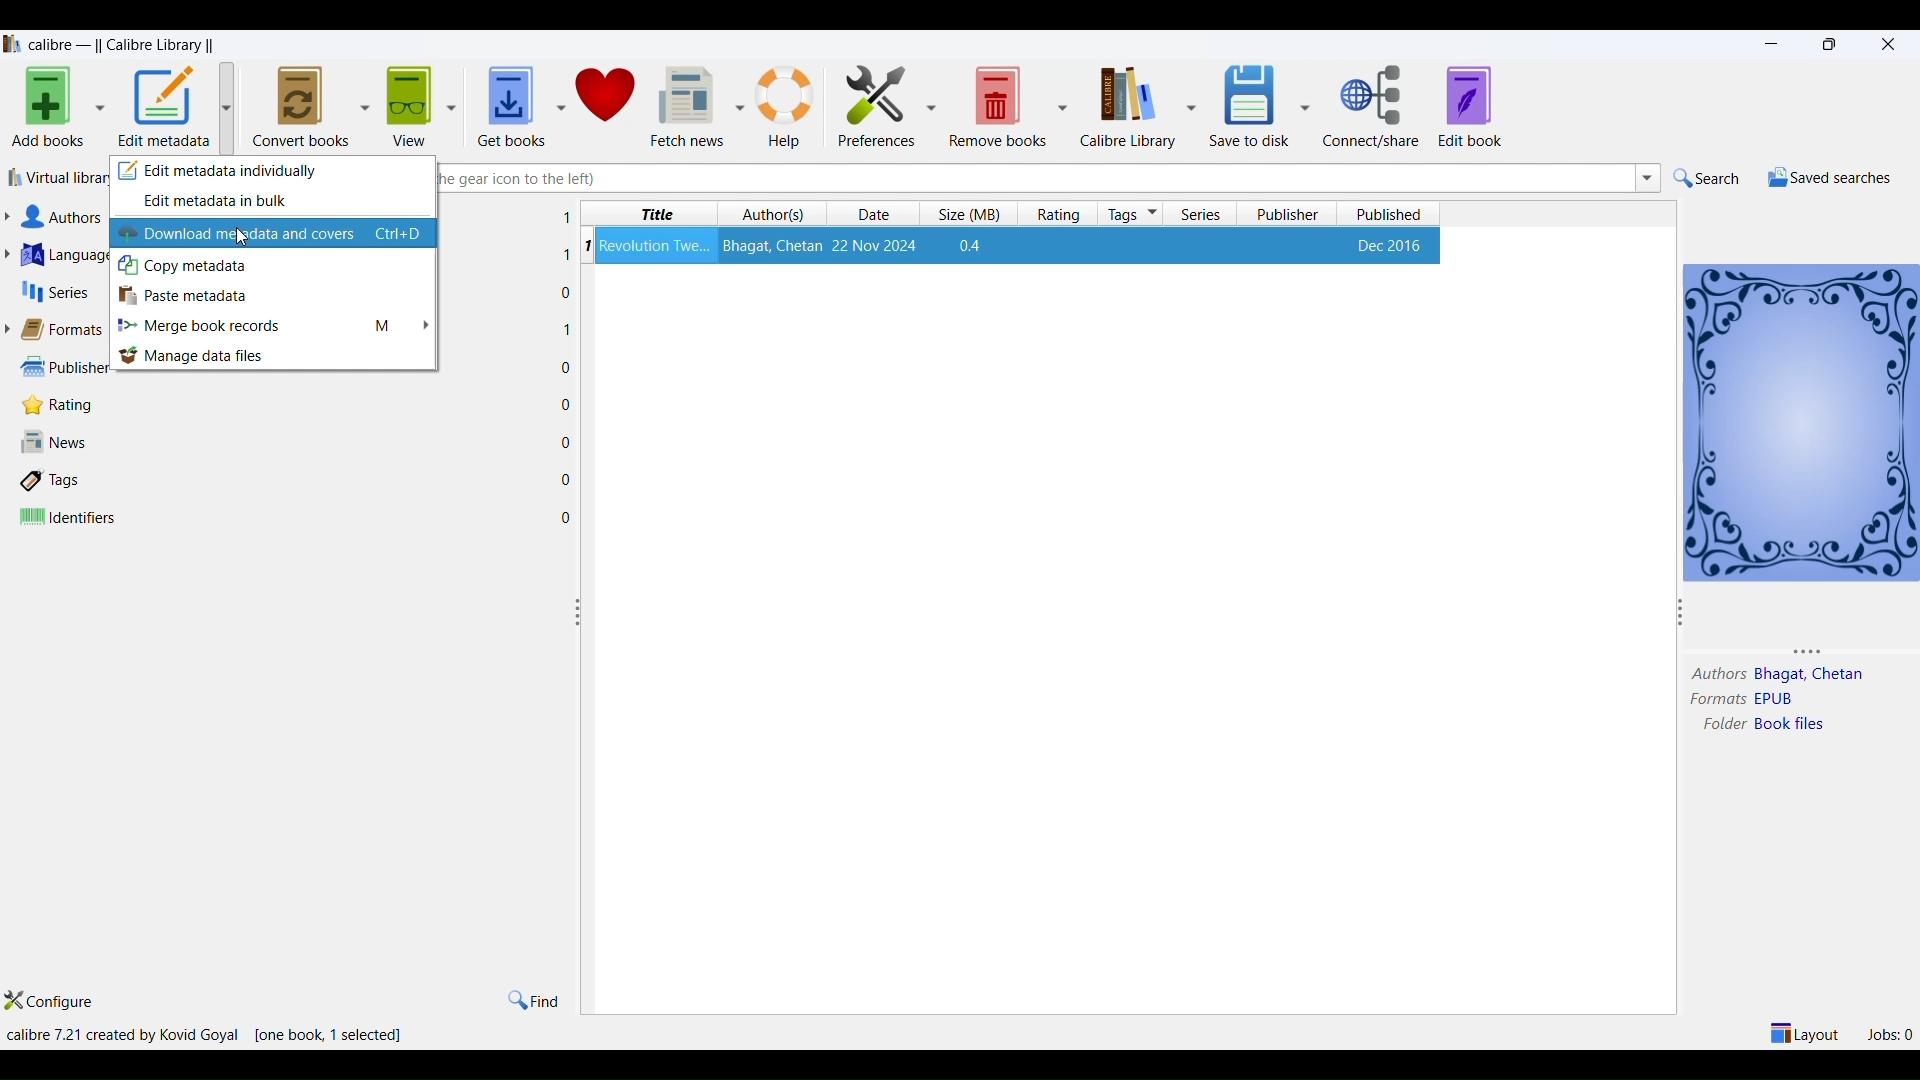 The width and height of the screenshot is (1920, 1080). I want to click on download metadata and covers, so click(239, 234).